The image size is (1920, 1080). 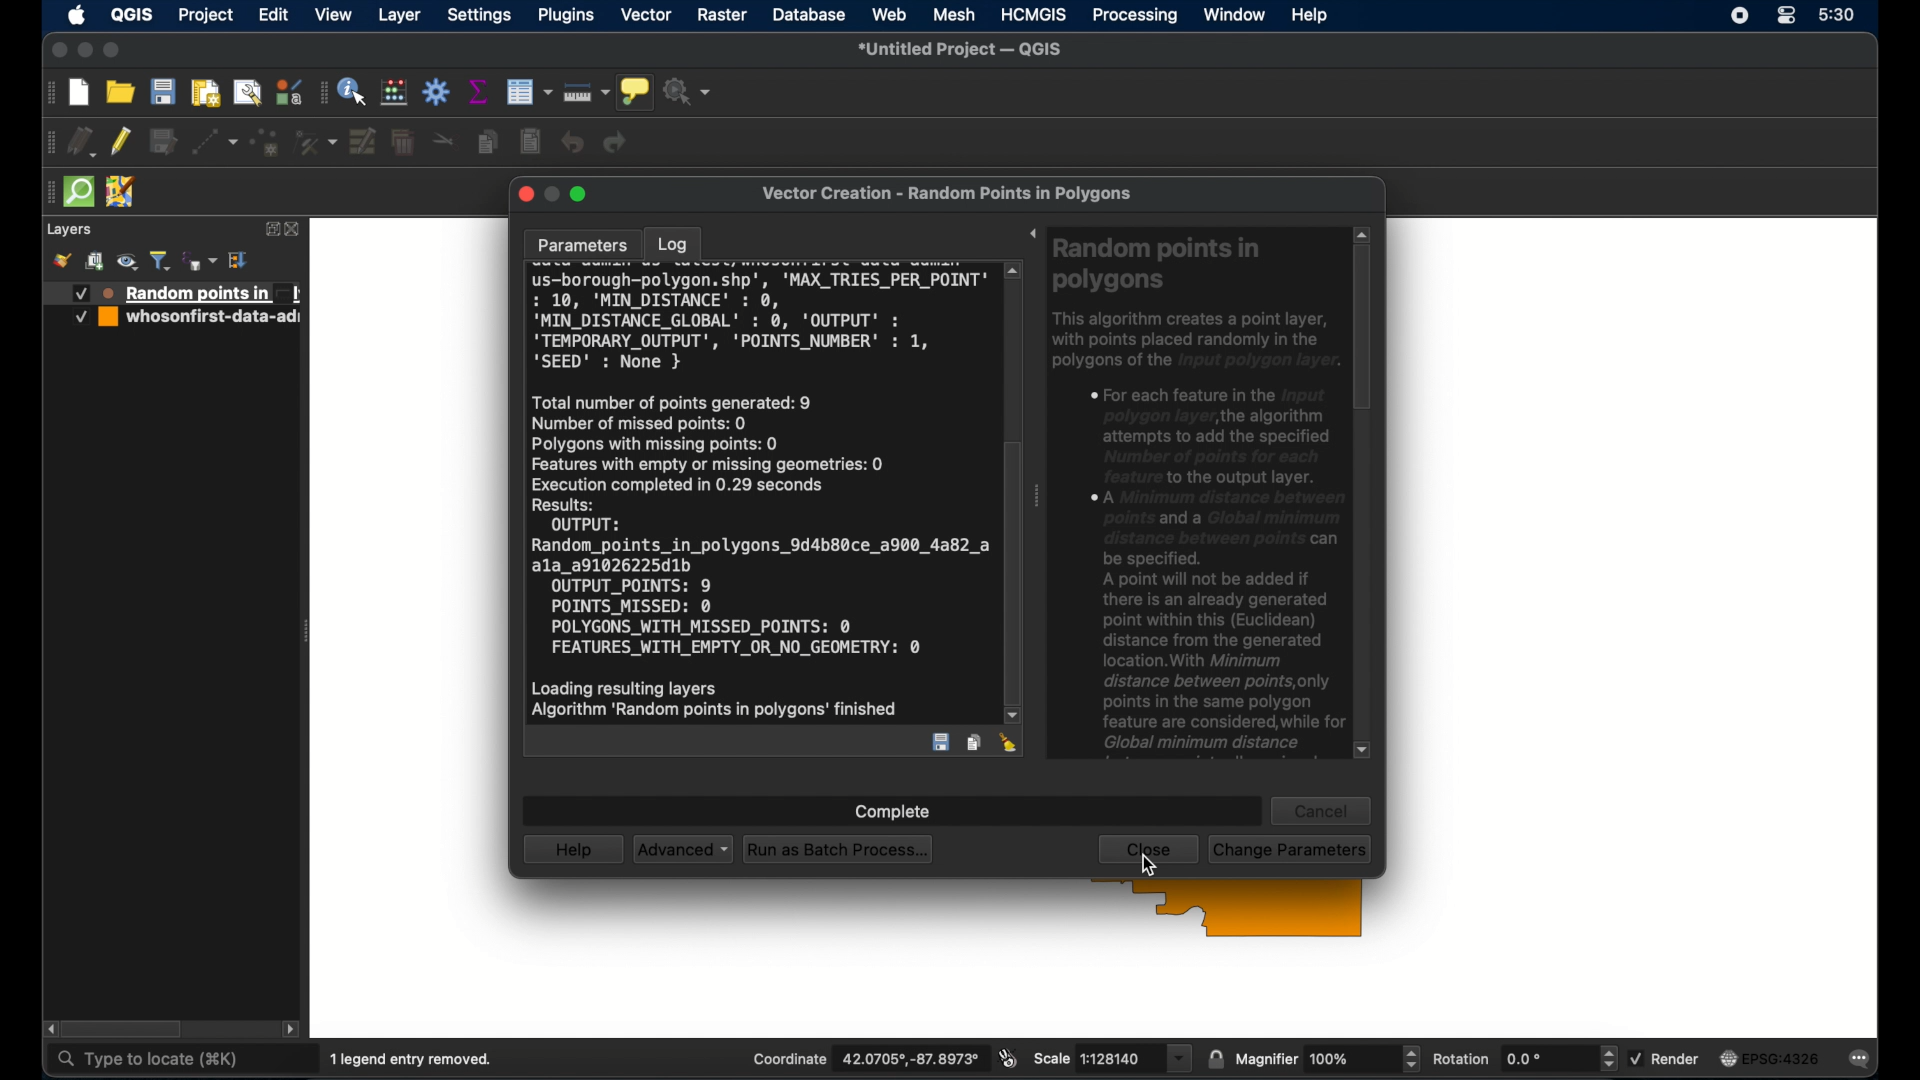 I want to click on modify attributes, so click(x=363, y=140).